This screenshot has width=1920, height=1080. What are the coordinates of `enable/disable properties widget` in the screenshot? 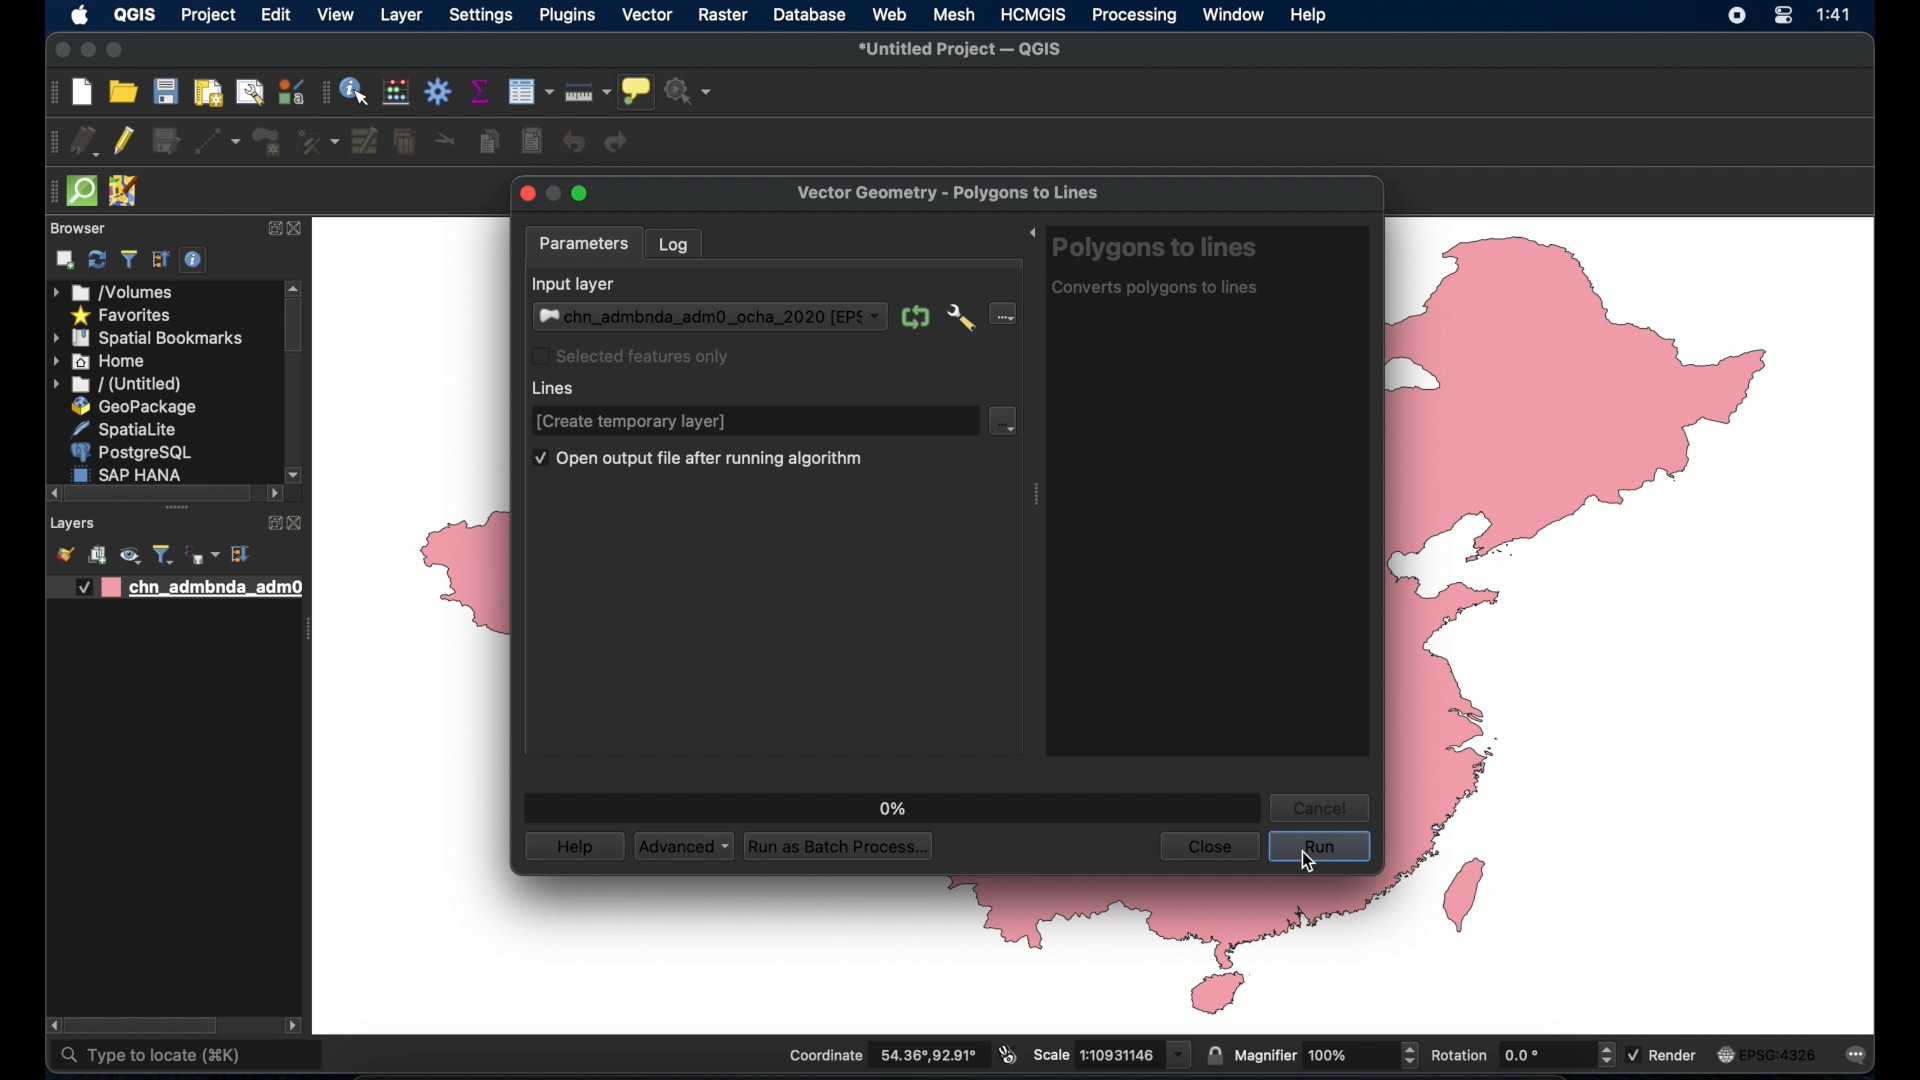 It's located at (195, 260).